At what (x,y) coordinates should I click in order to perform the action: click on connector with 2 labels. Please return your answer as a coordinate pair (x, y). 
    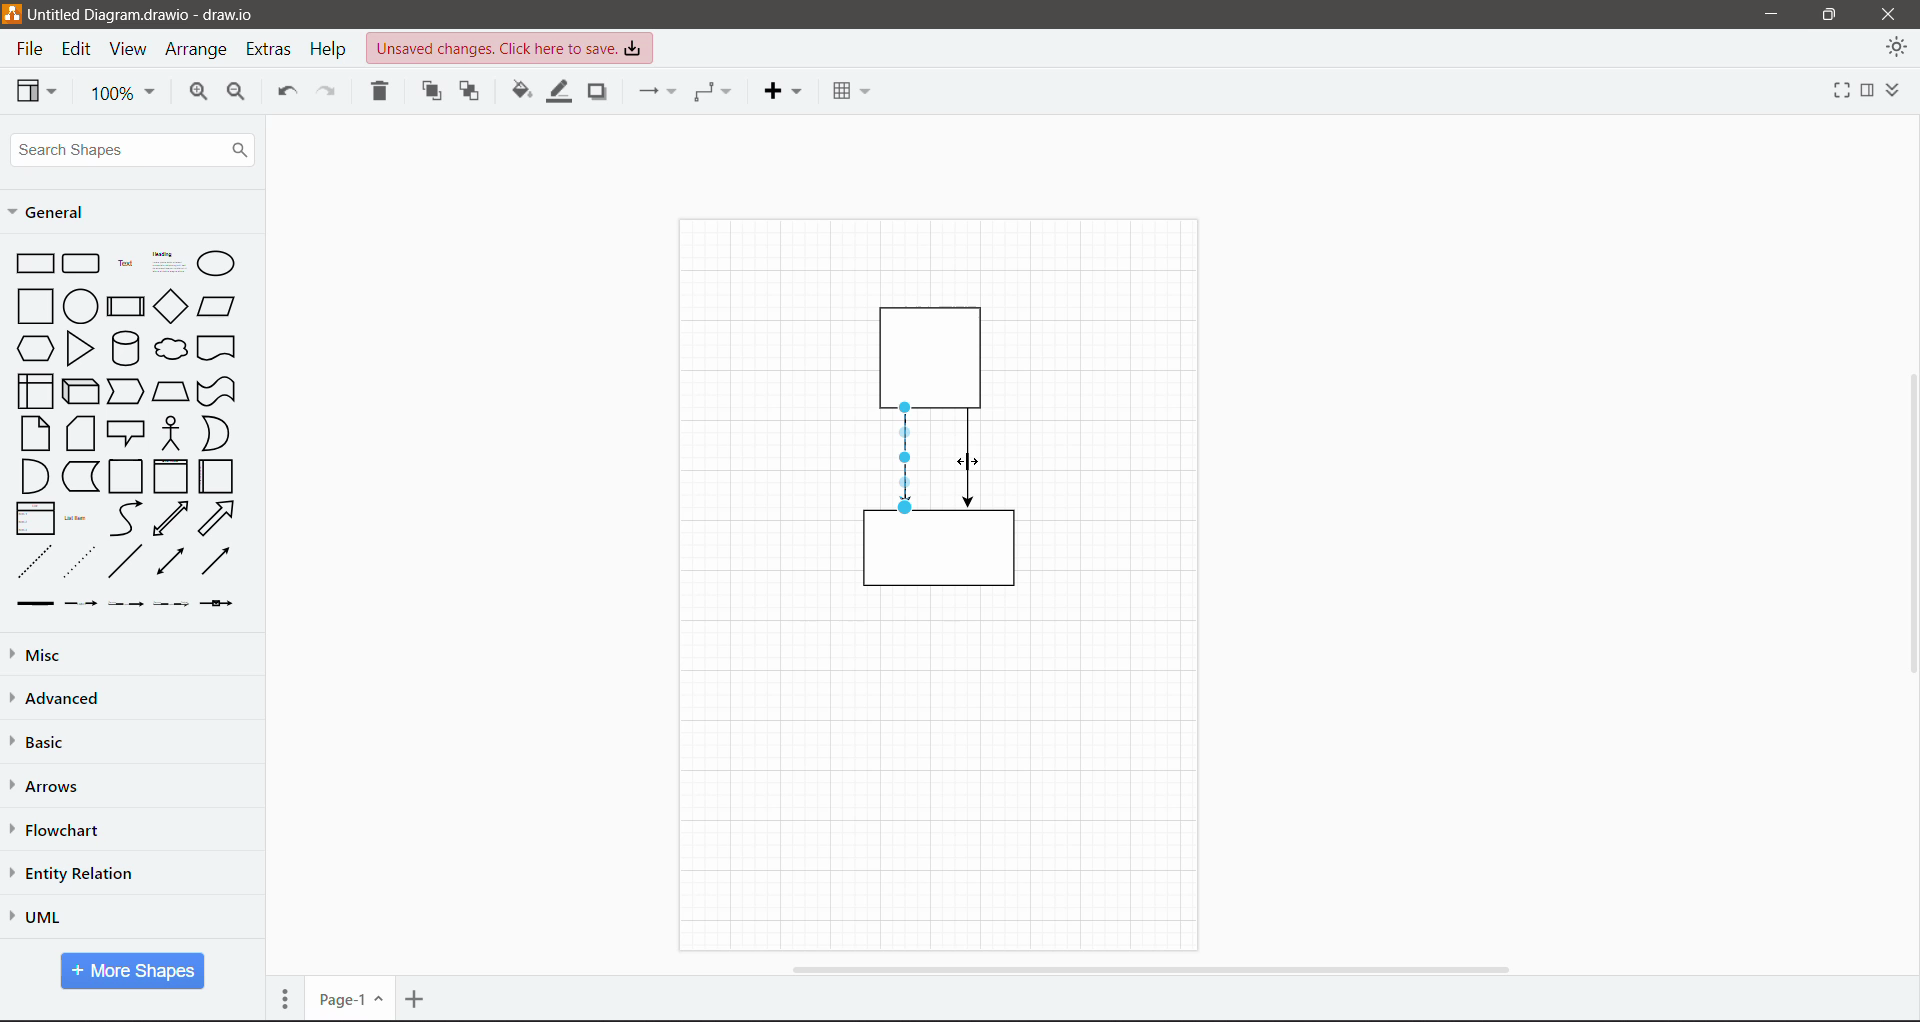
    Looking at the image, I should click on (126, 604).